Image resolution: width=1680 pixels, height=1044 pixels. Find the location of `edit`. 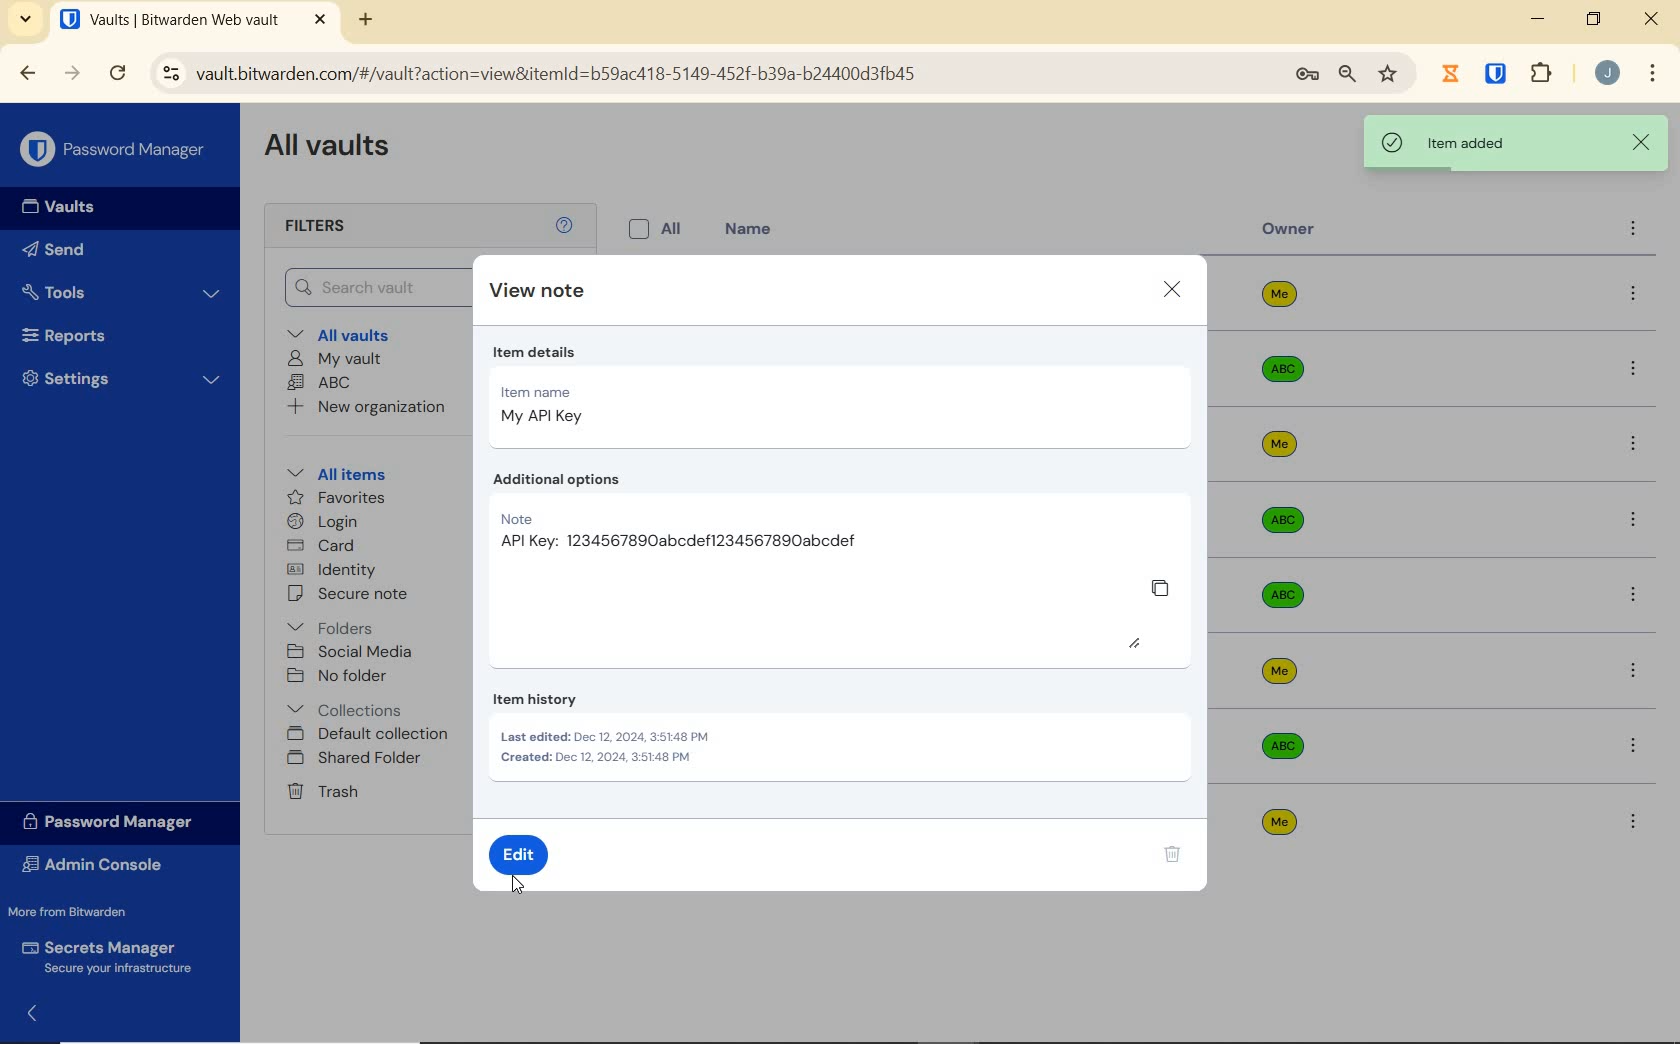

edit is located at coordinates (526, 857).